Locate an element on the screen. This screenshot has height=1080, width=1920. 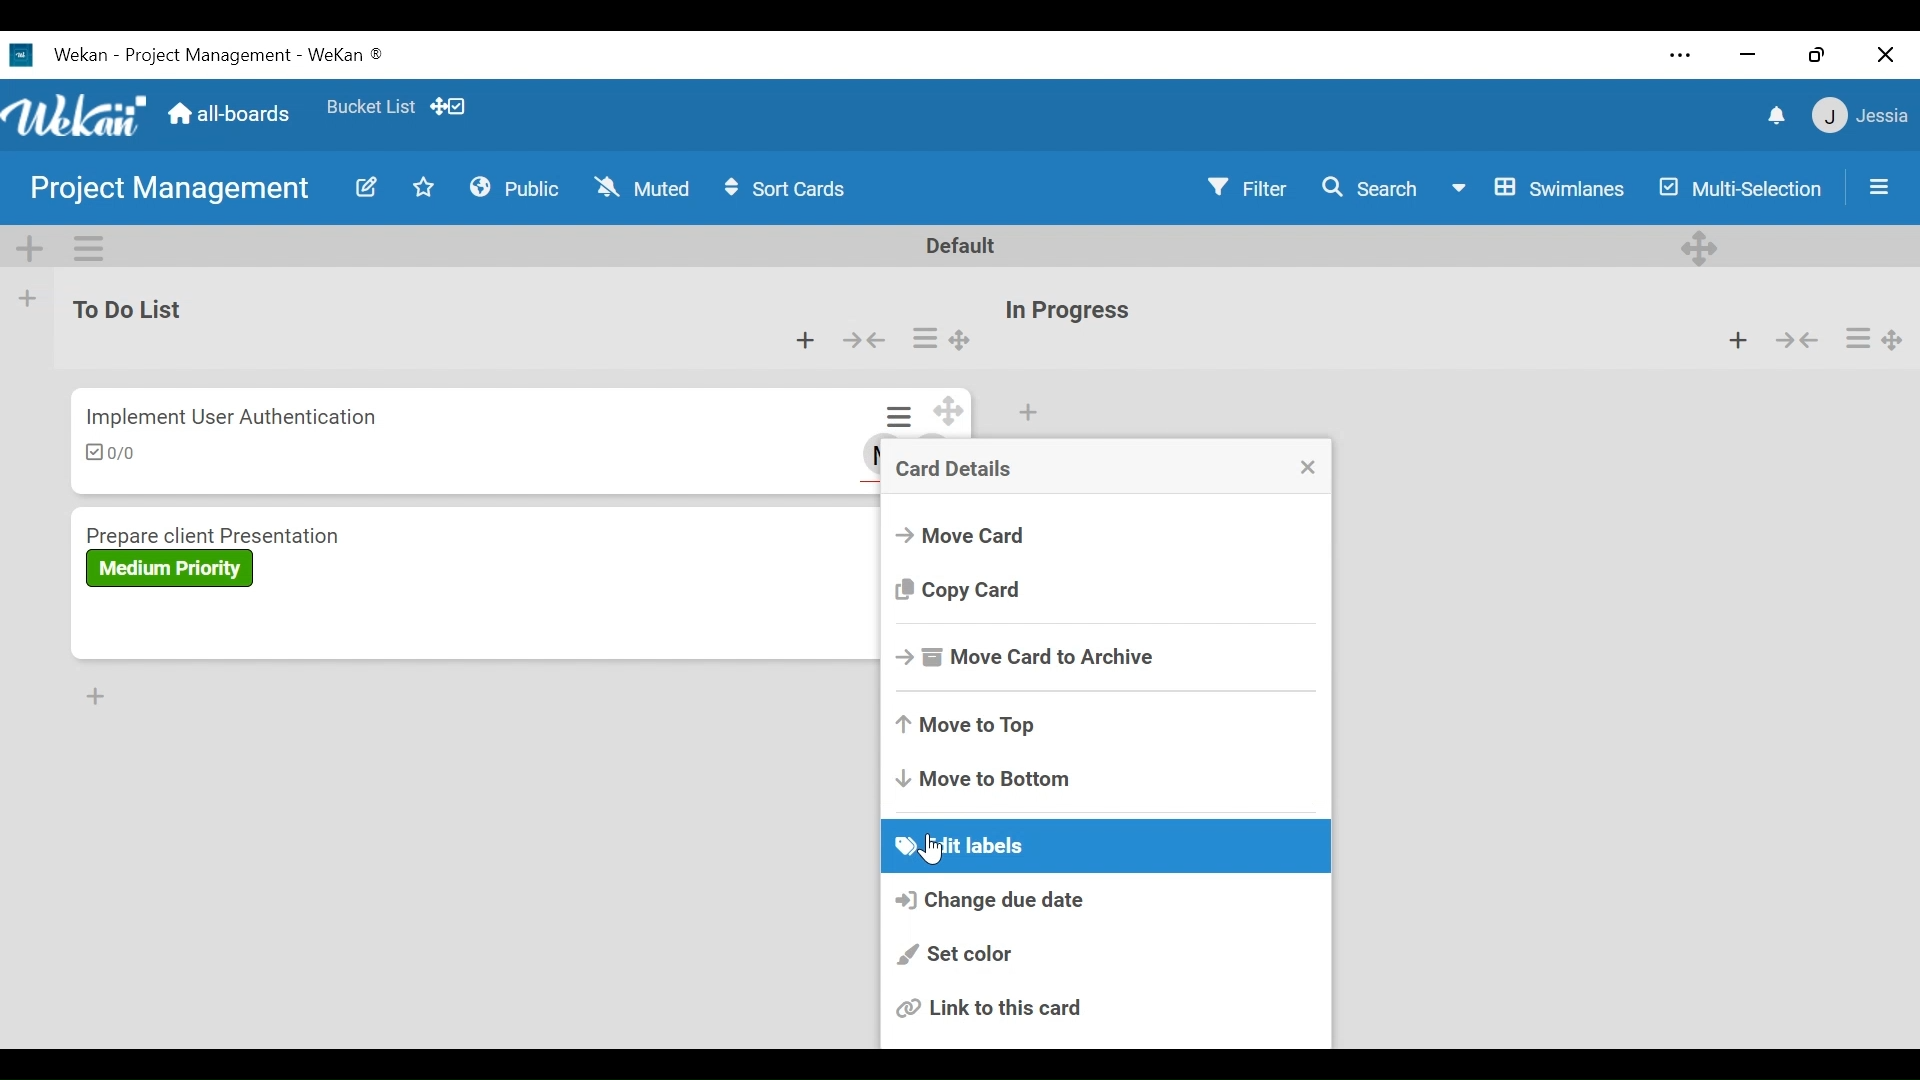
Board View is located at coordinates (1537, 188).